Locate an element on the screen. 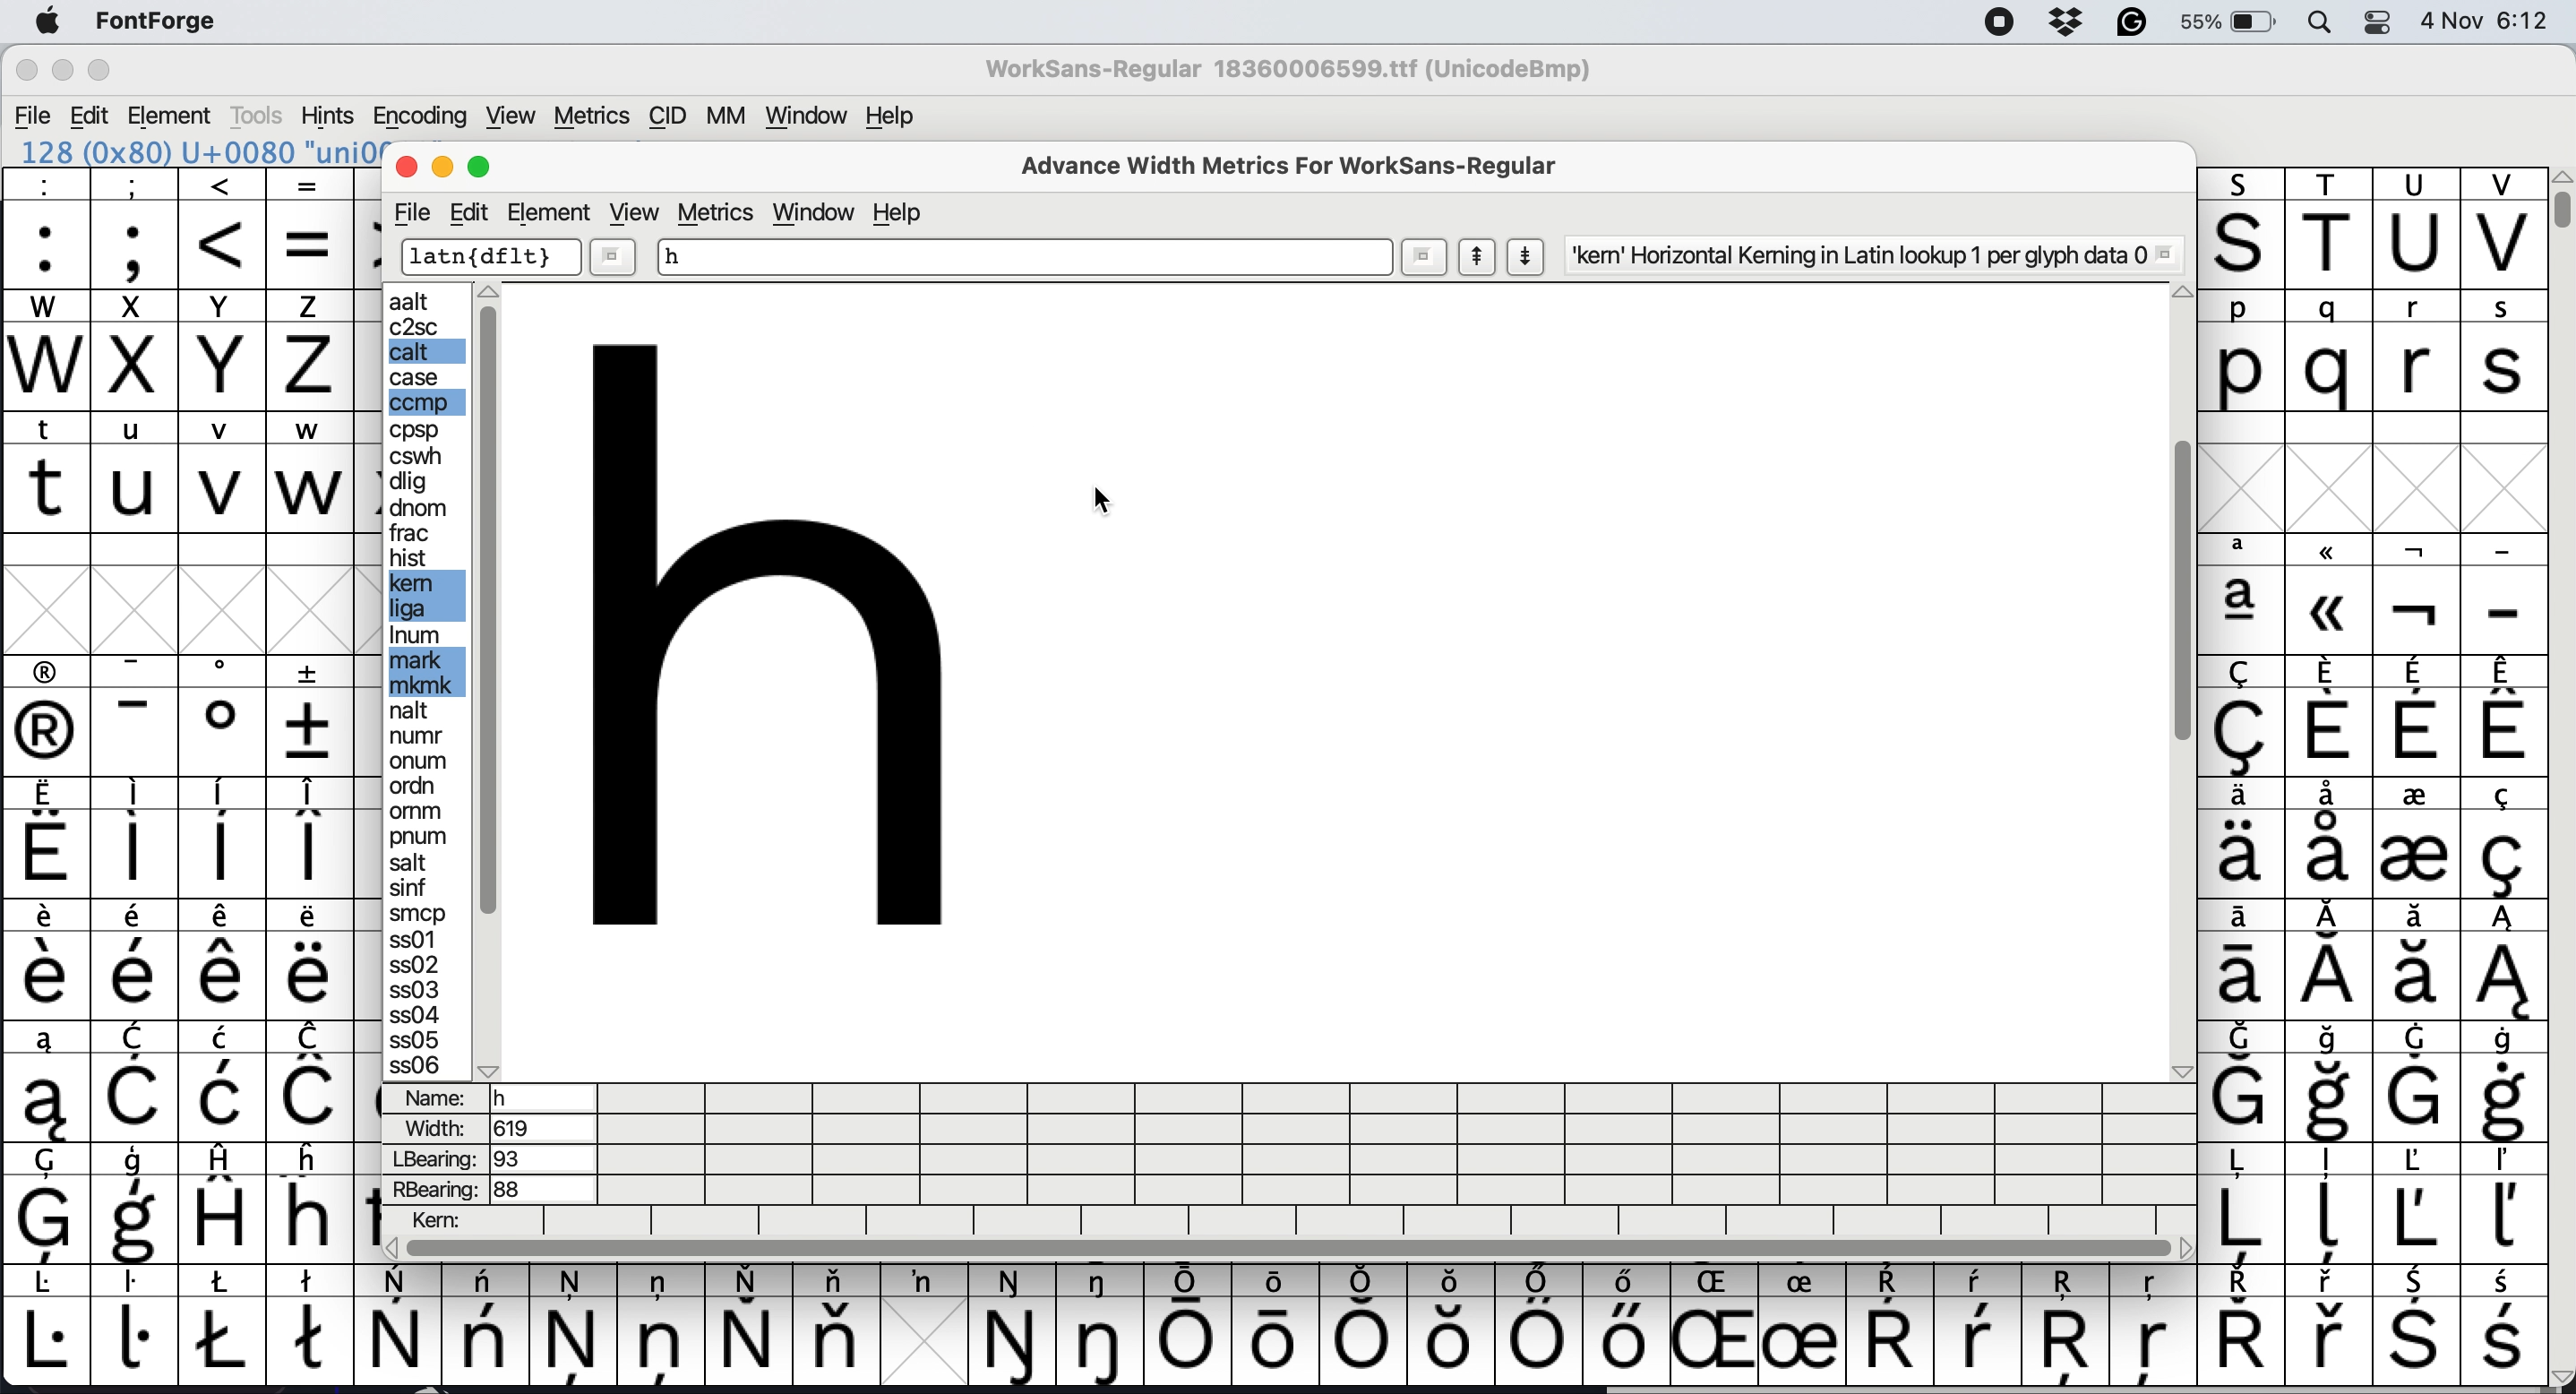 This screenshot has height=1394, width=2576. Maximize is located at coordinates (108, 70).